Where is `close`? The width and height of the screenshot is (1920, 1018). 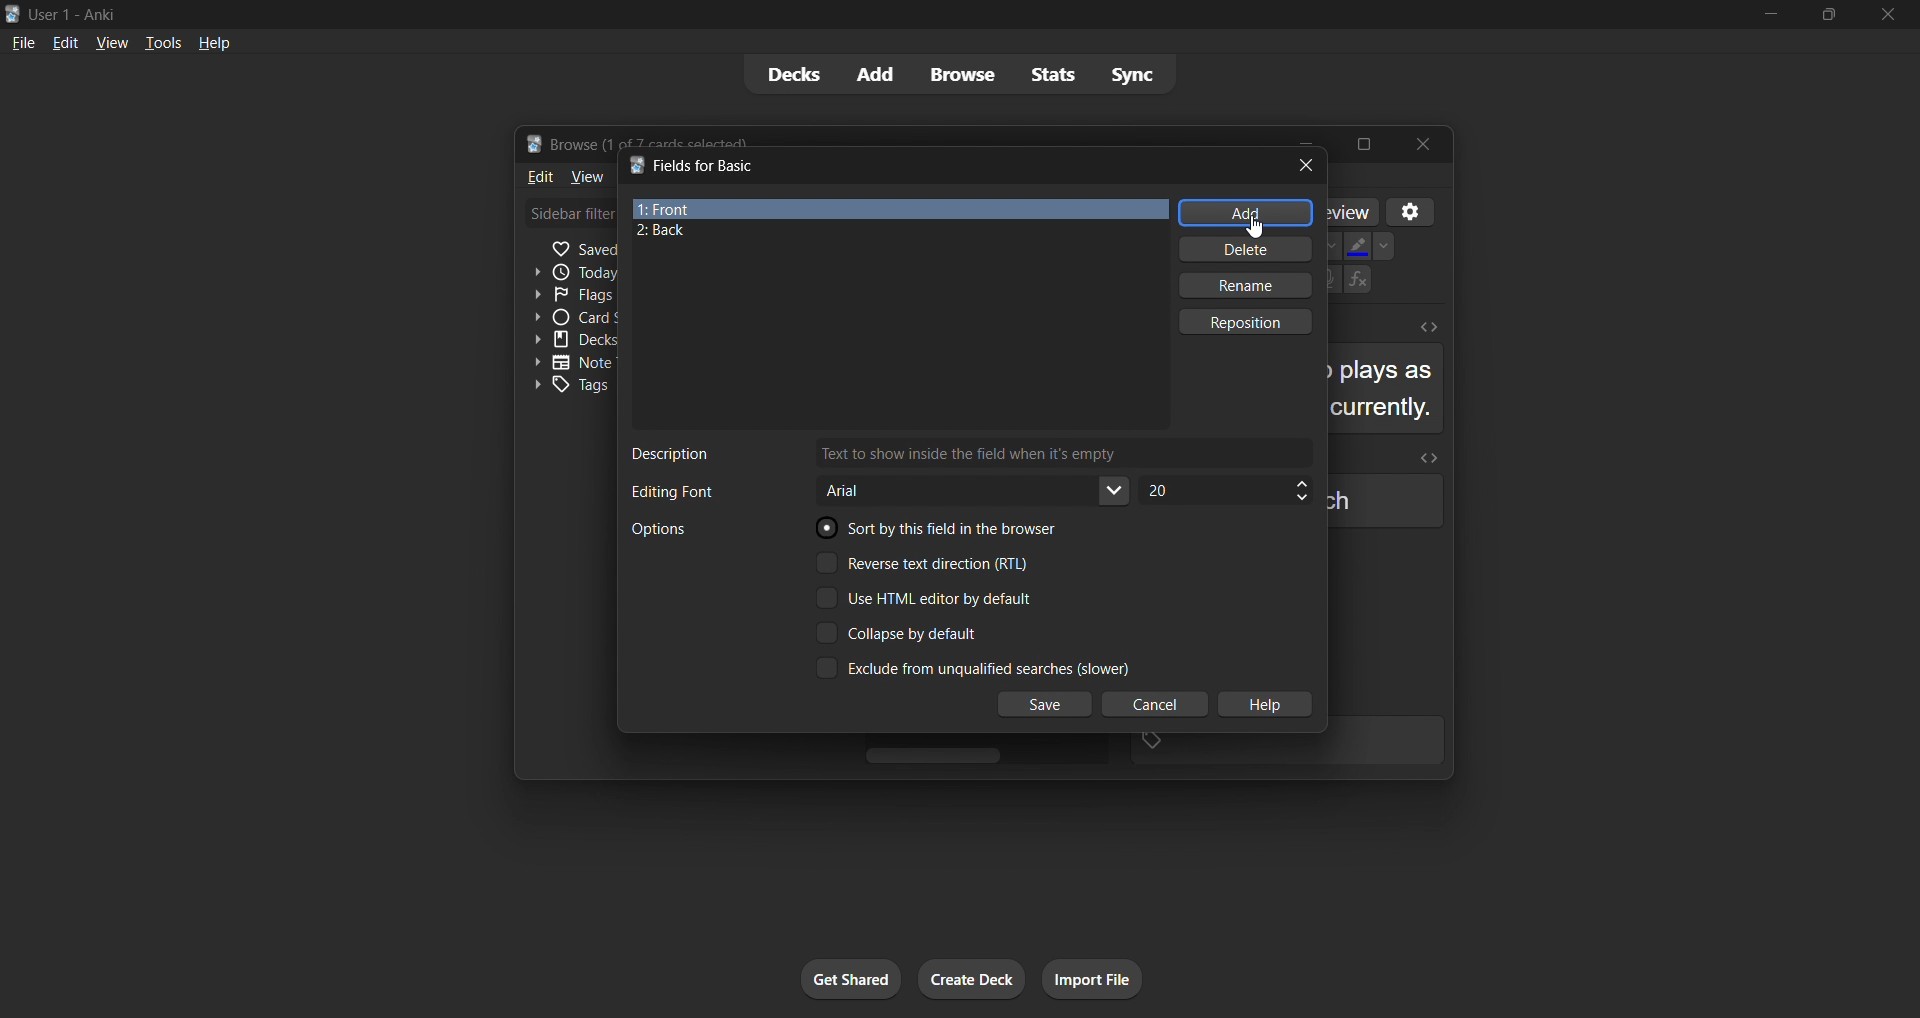
close is located at coordinates (1885, 15).